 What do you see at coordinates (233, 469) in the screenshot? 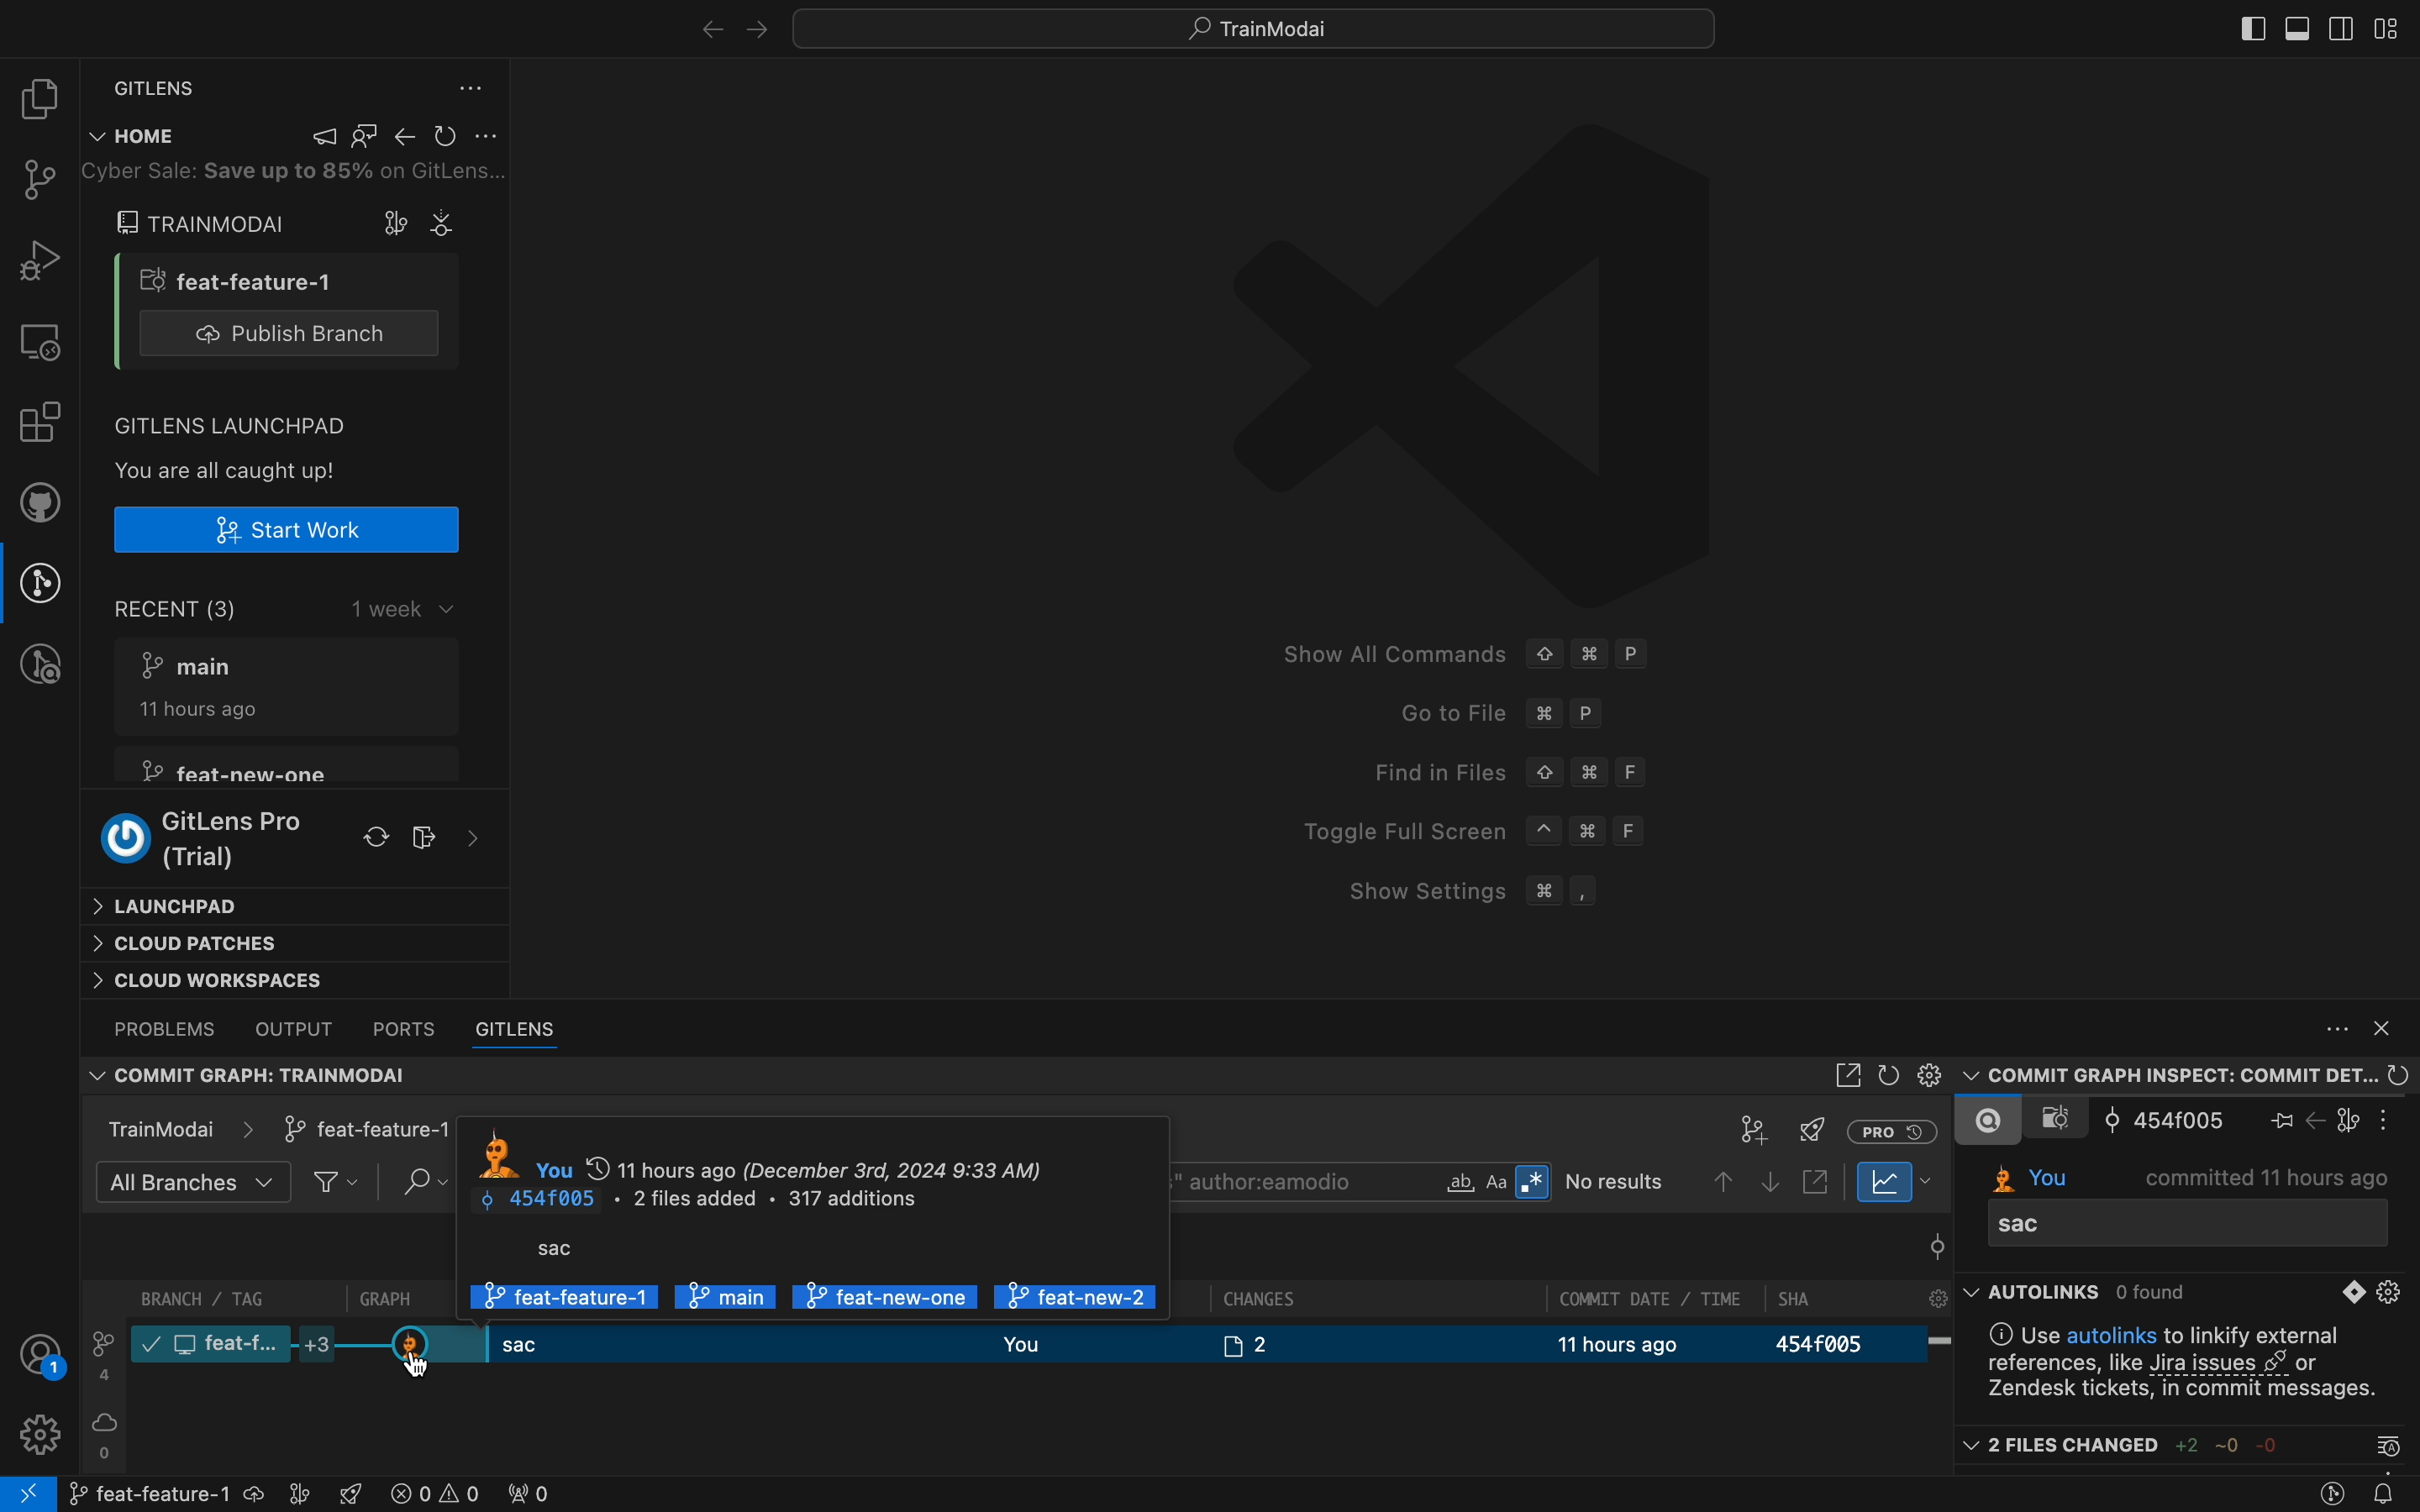
I see `You are all caught up!` at bounding box center [233, 469].